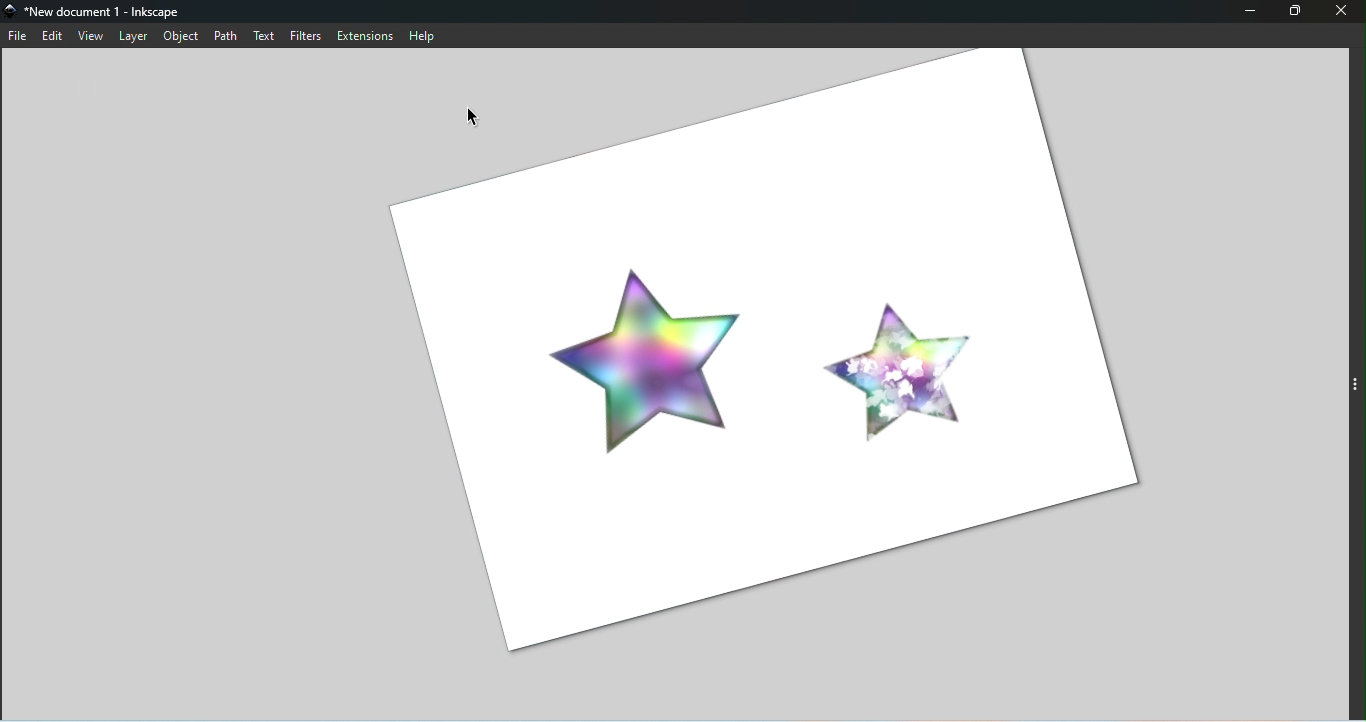 Image resolution: width=1366 pixels, height=722 pixels. What do you see at coordinates (422, 34) in the screenshot?
I see `Help` at bounding box center [422, 34].